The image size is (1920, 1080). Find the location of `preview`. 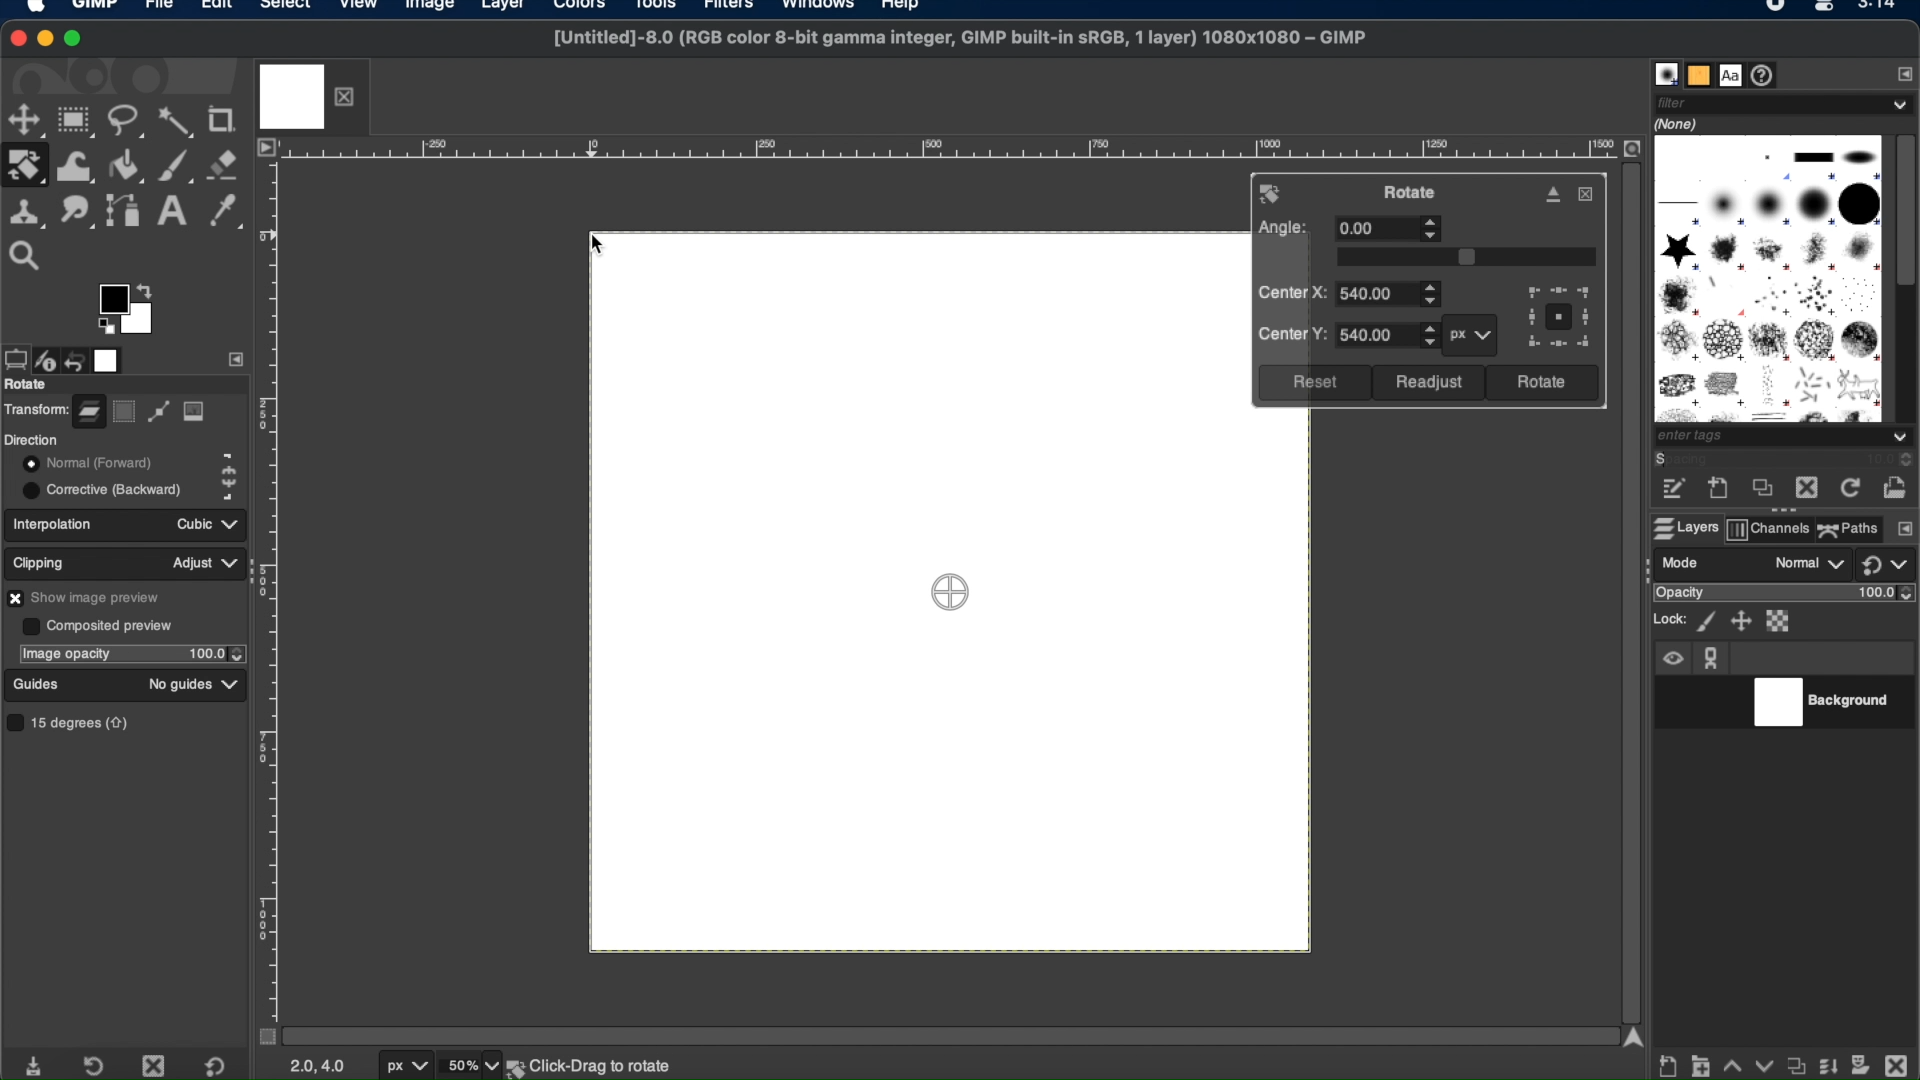

preview is located at coordinates (1558, 318).